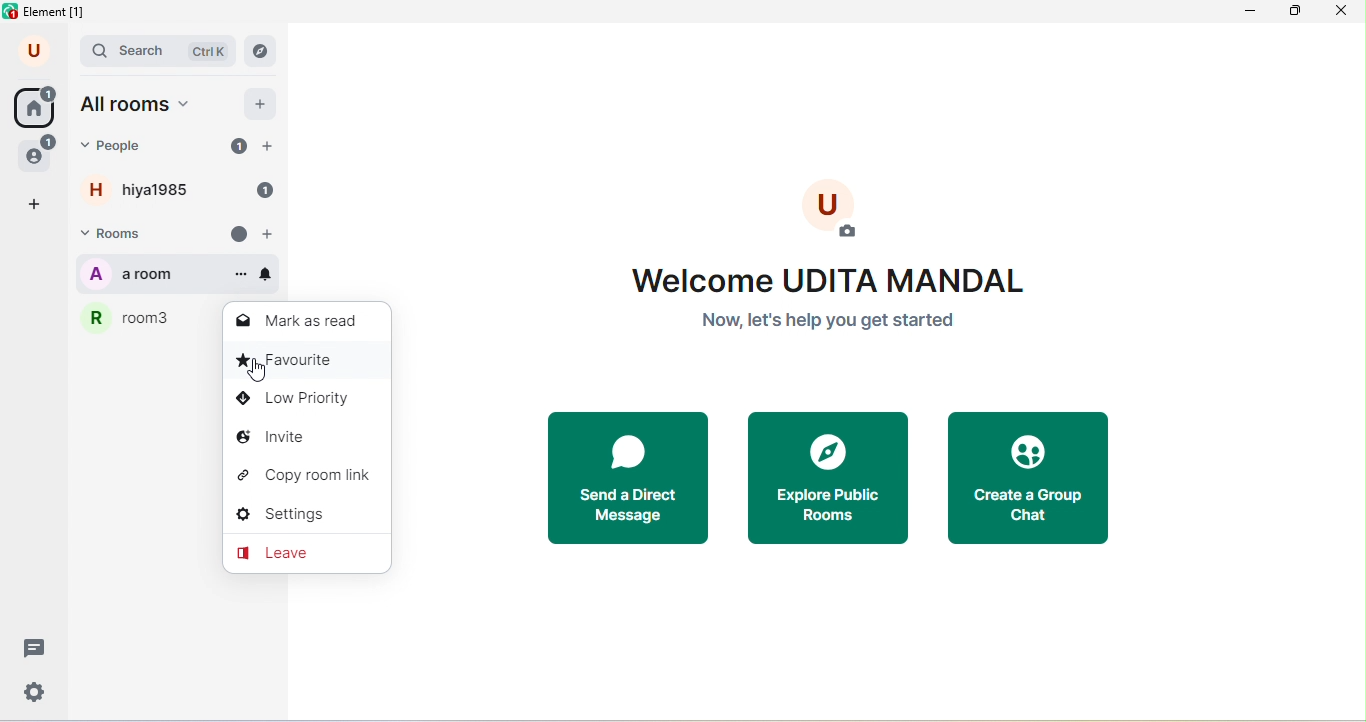 The image size is (1366, 722). What do you see at coordinates (266, 274) in the screenshot?
I see `notifications` at bounding box center [266, 274].